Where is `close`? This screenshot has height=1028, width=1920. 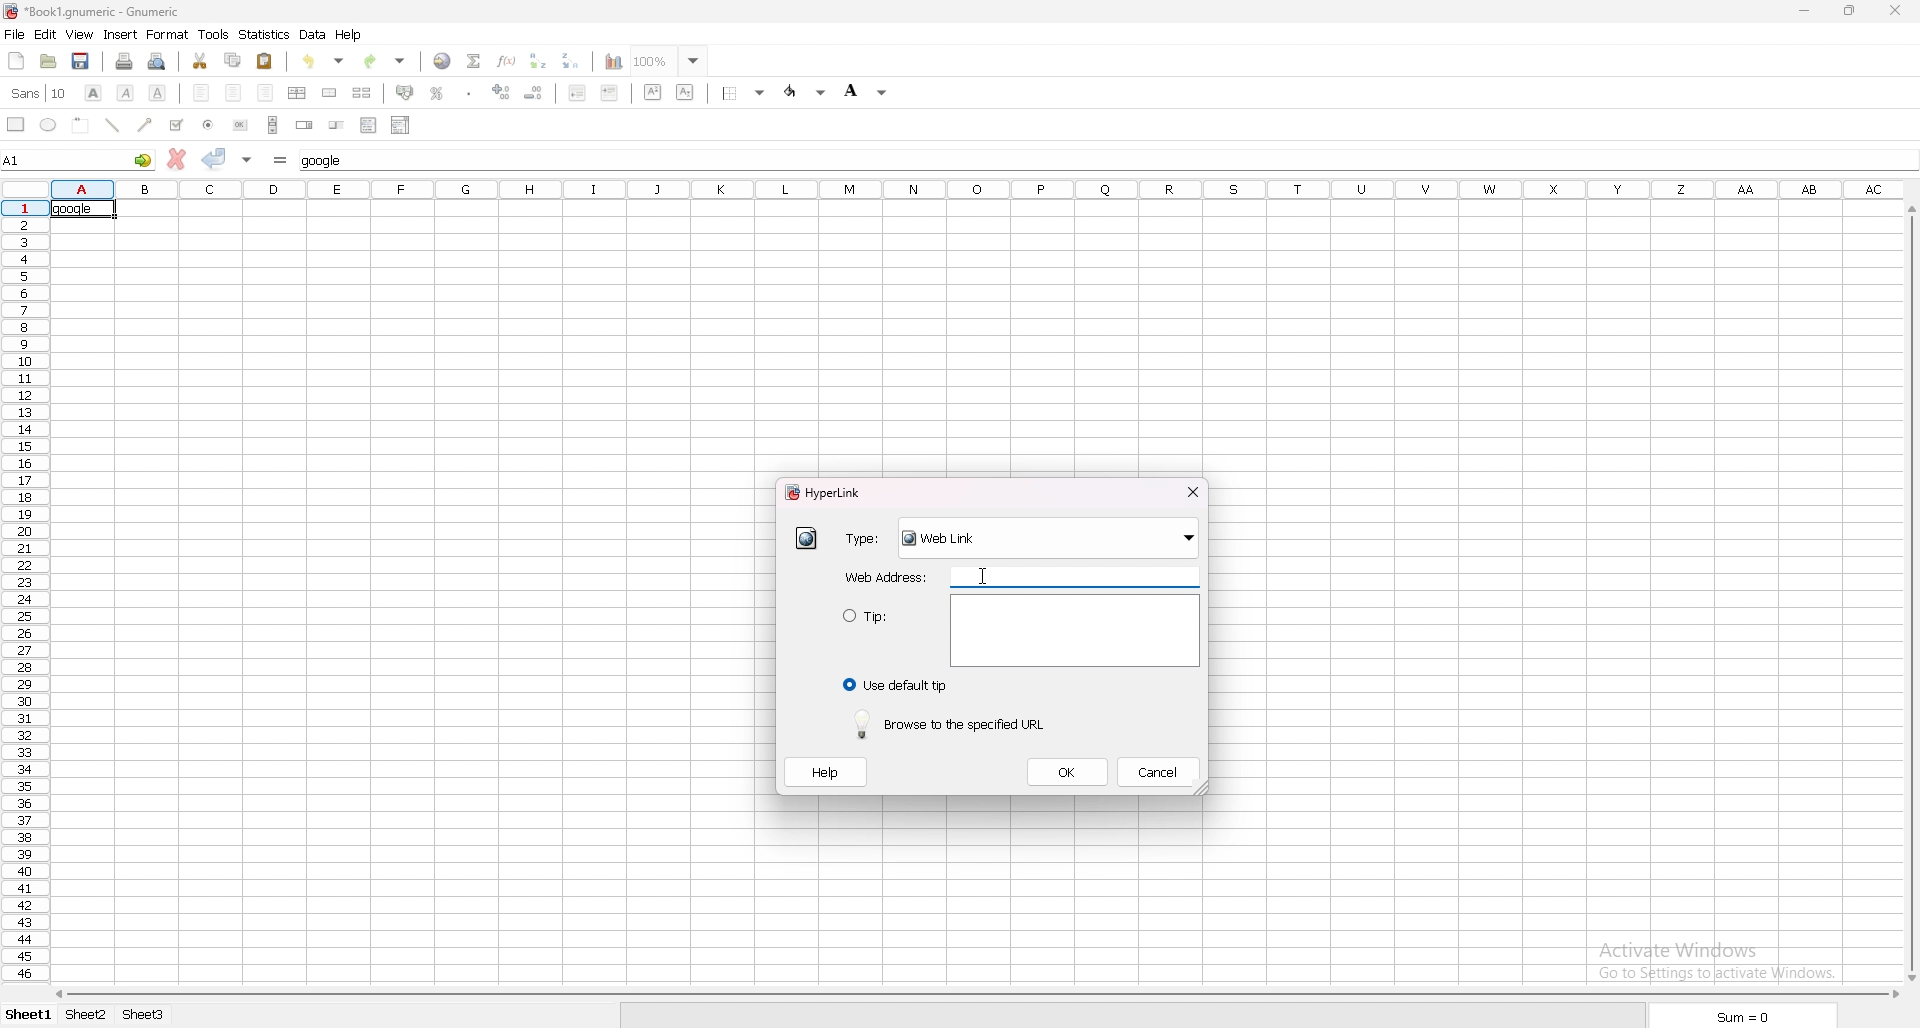 close is located at coordinates (1895, 11).